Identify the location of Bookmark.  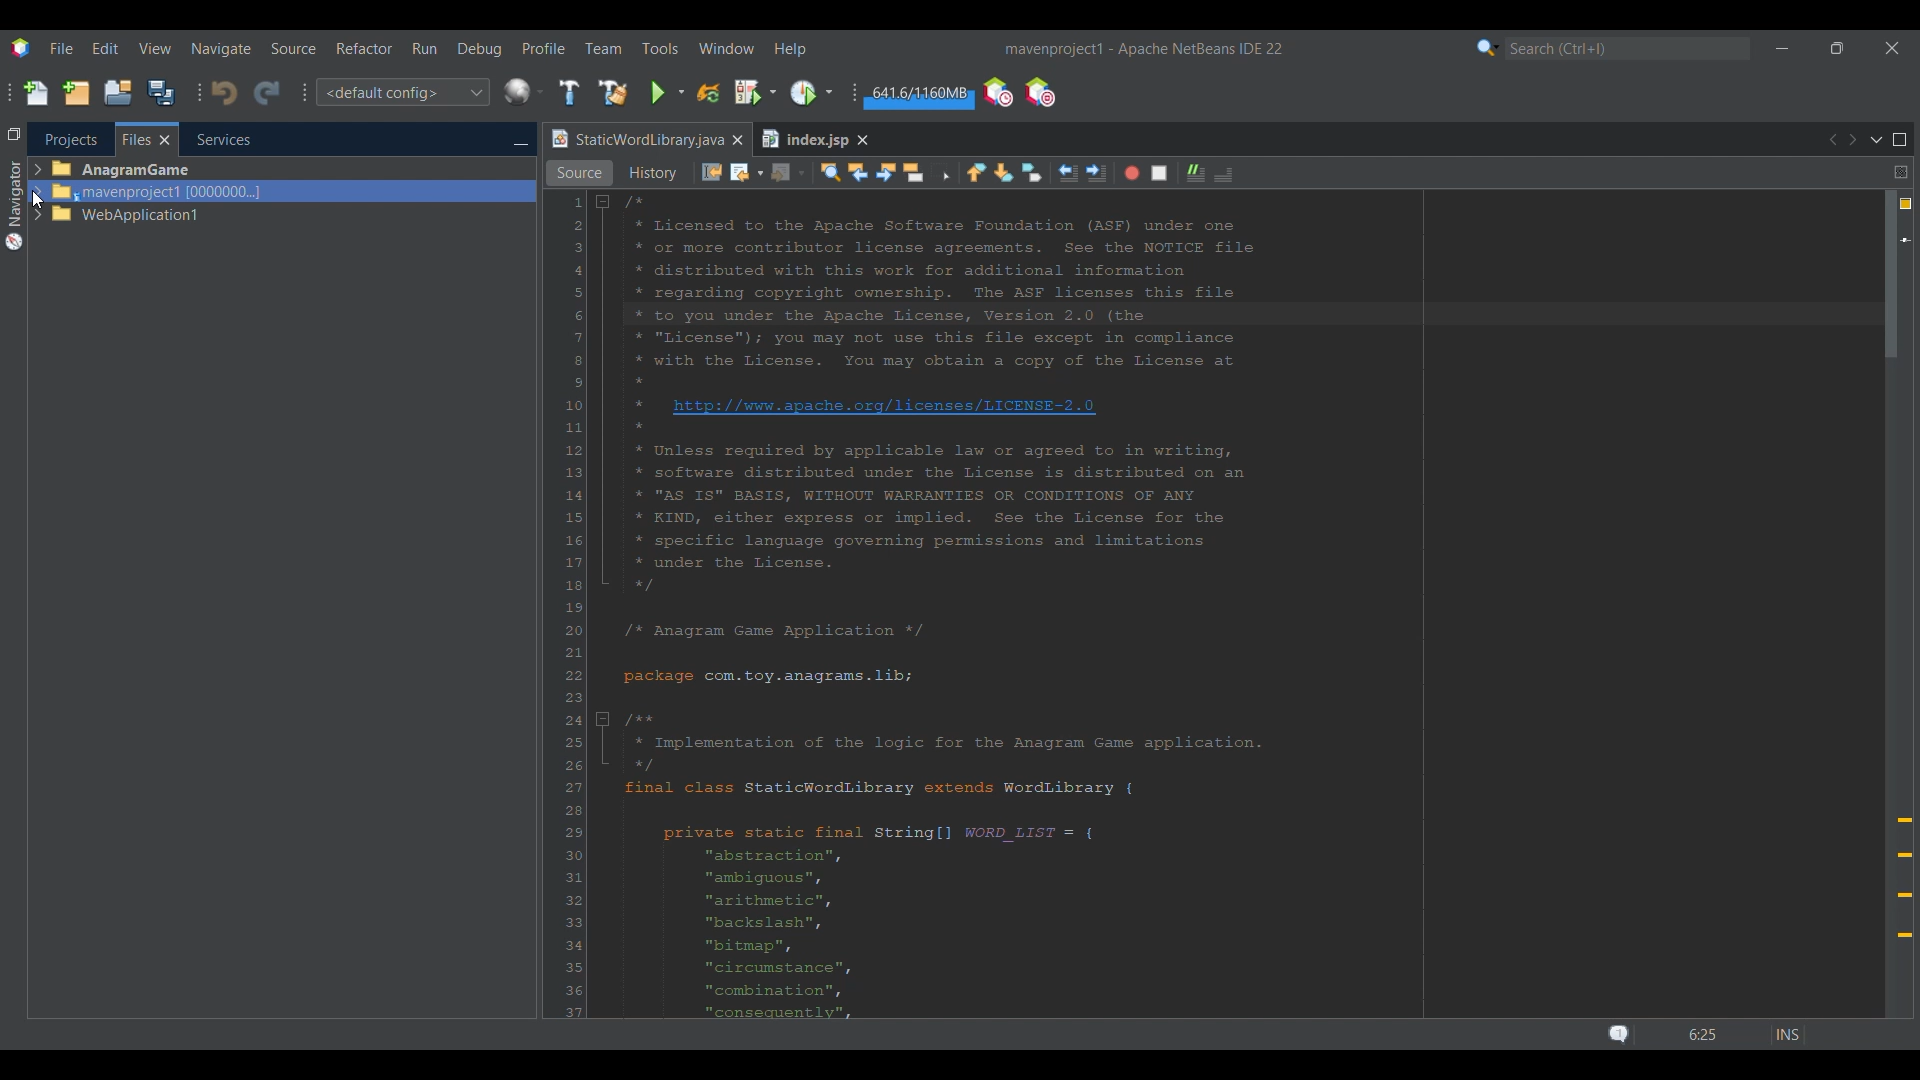
(1905, 240).